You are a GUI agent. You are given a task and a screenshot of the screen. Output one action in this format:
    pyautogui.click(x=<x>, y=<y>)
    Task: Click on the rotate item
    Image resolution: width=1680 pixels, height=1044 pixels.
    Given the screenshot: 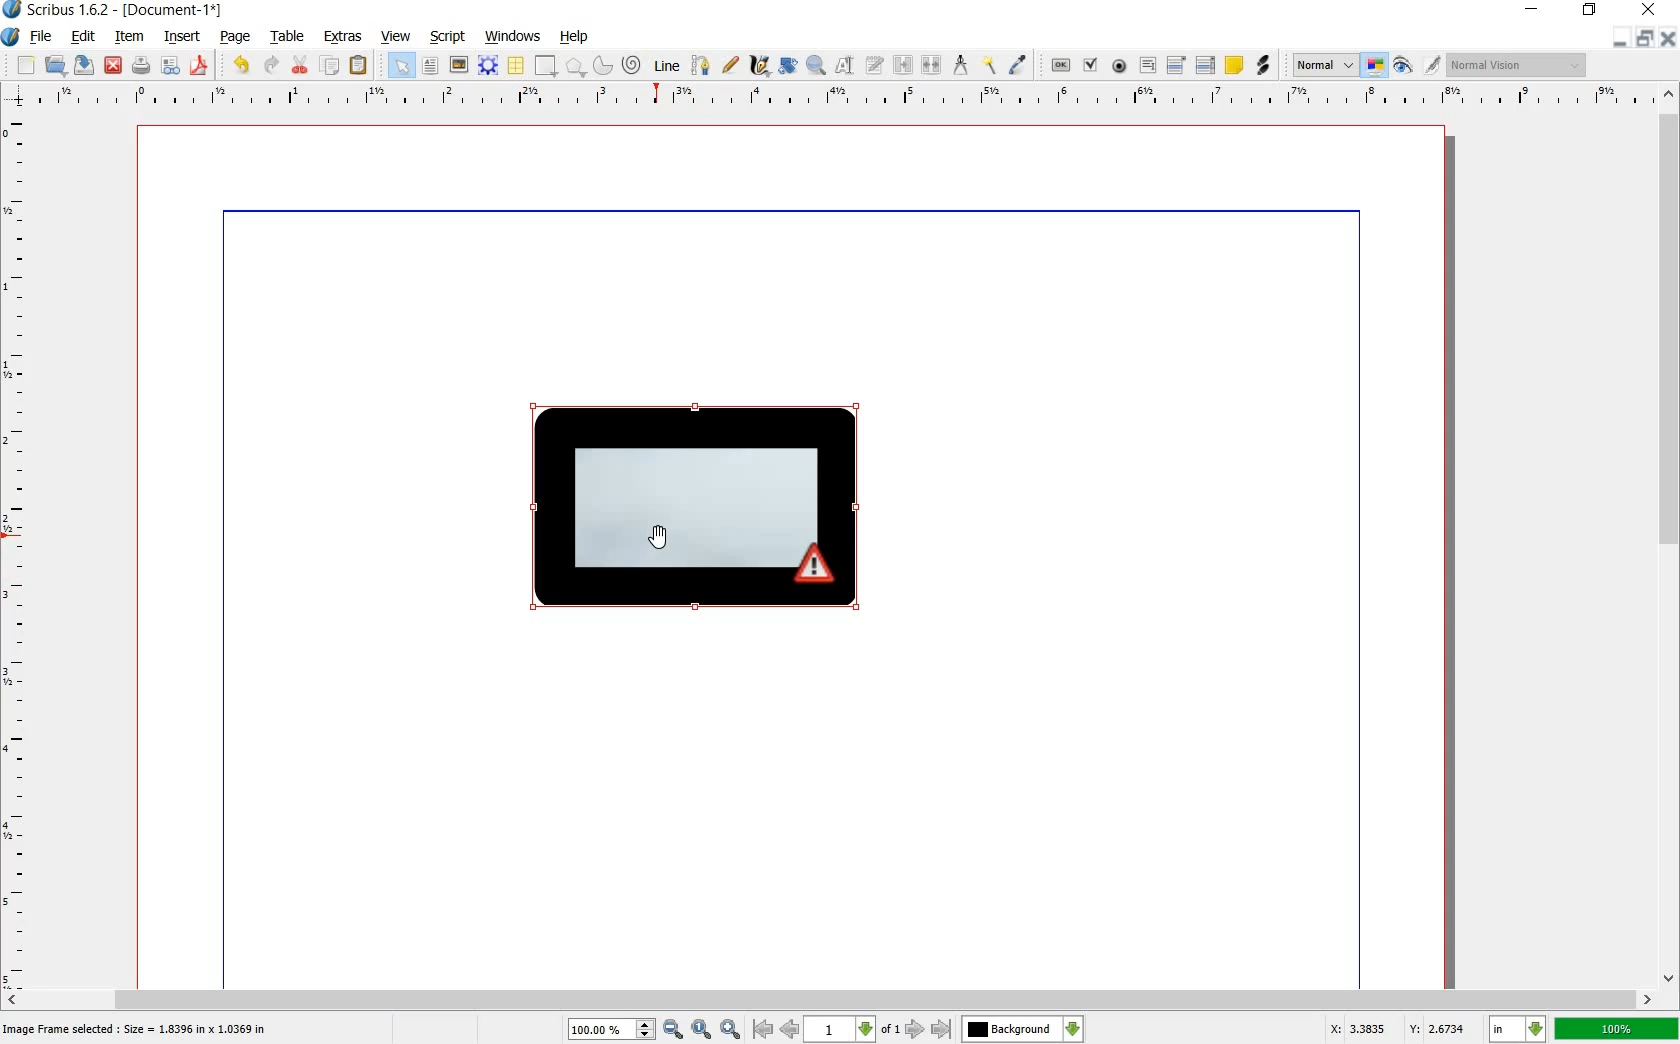 What is the action you would take?
    pyautogui.click(x=788, y=65)
    